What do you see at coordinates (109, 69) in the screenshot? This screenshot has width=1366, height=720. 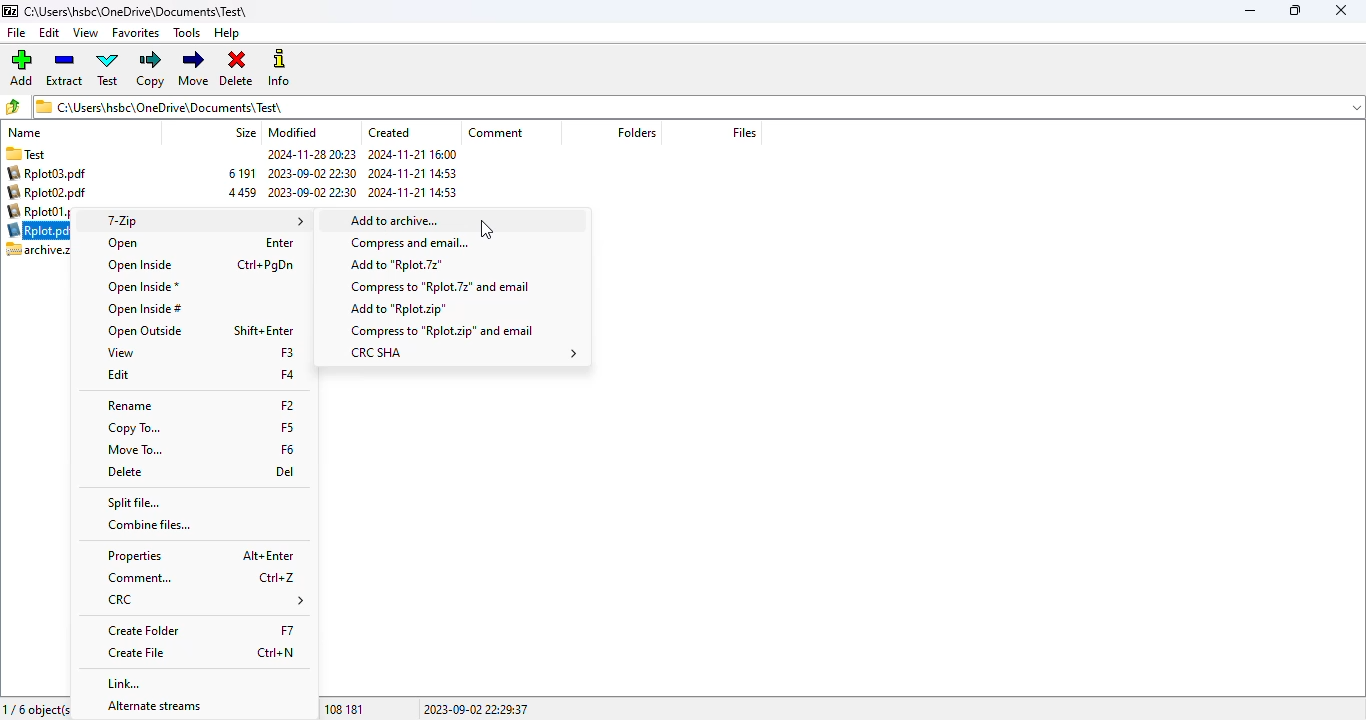 I see `test` at bounding box center [109, 69].